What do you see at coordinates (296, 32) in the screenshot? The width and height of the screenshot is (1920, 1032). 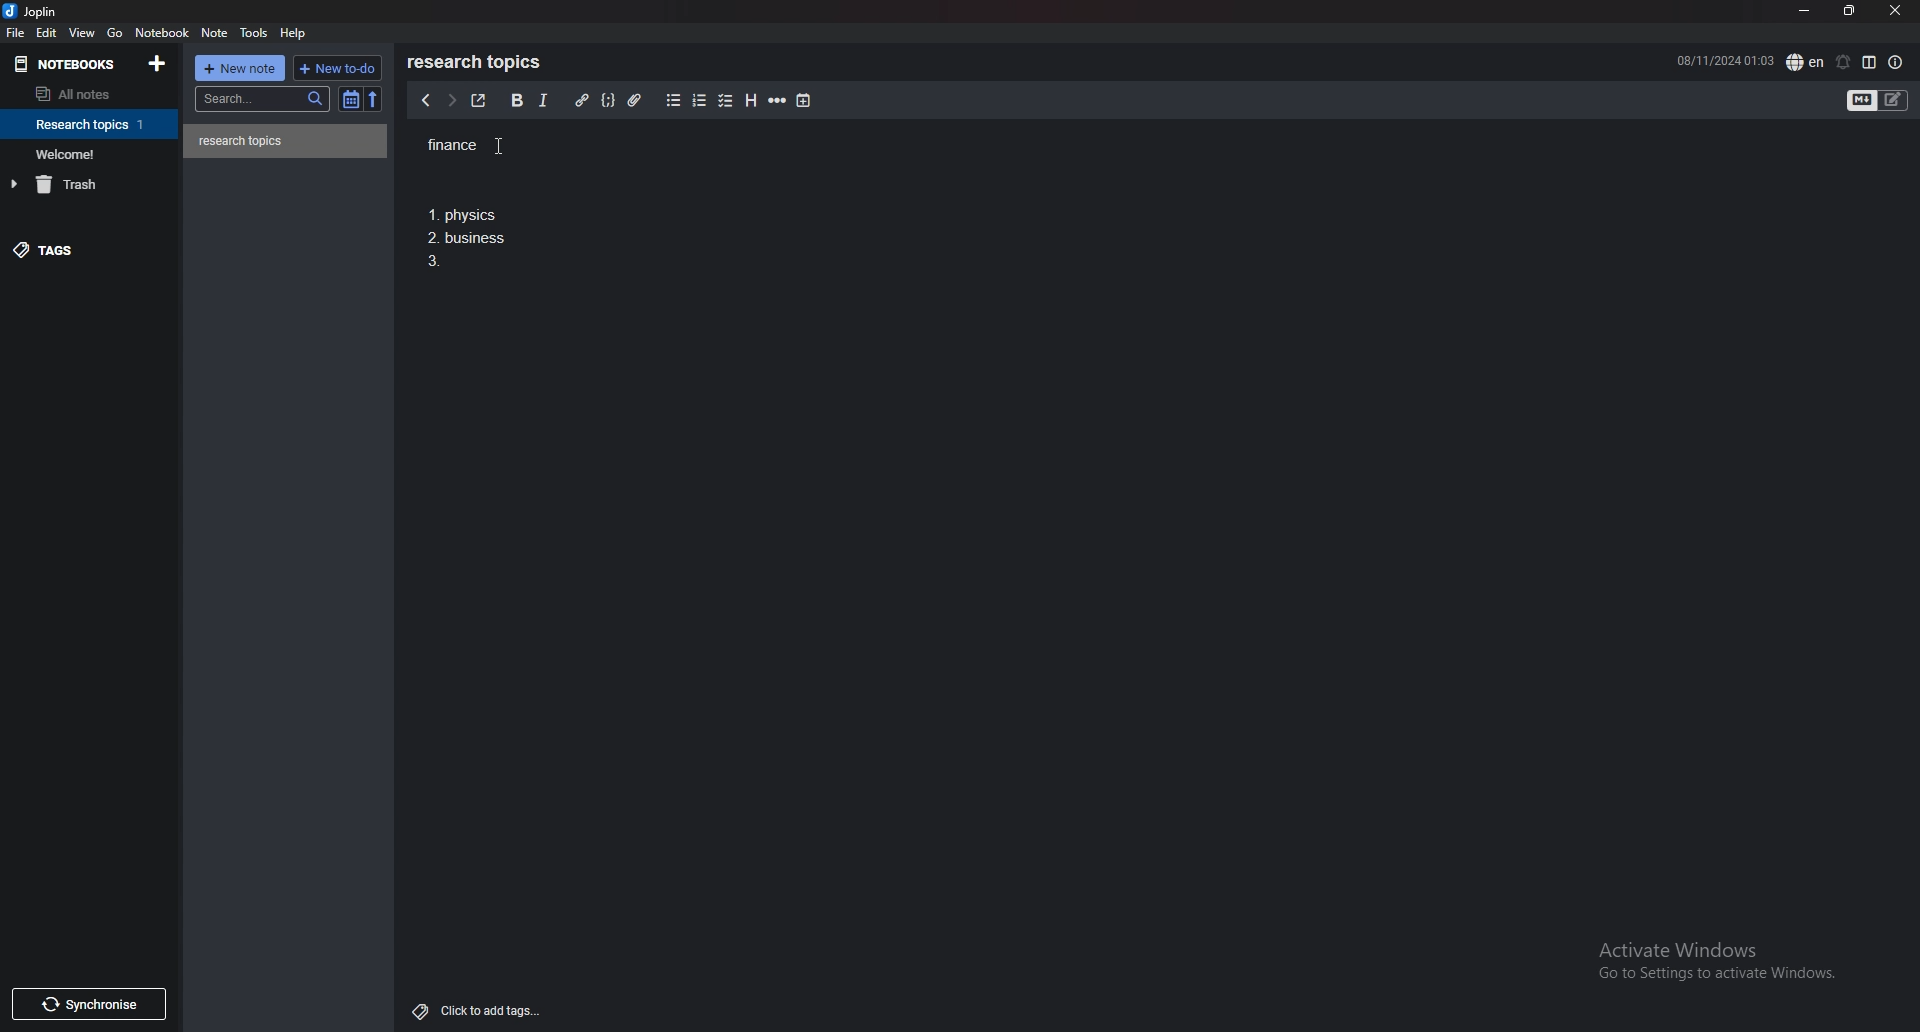 I see `help` at bounding box center [296, 32].